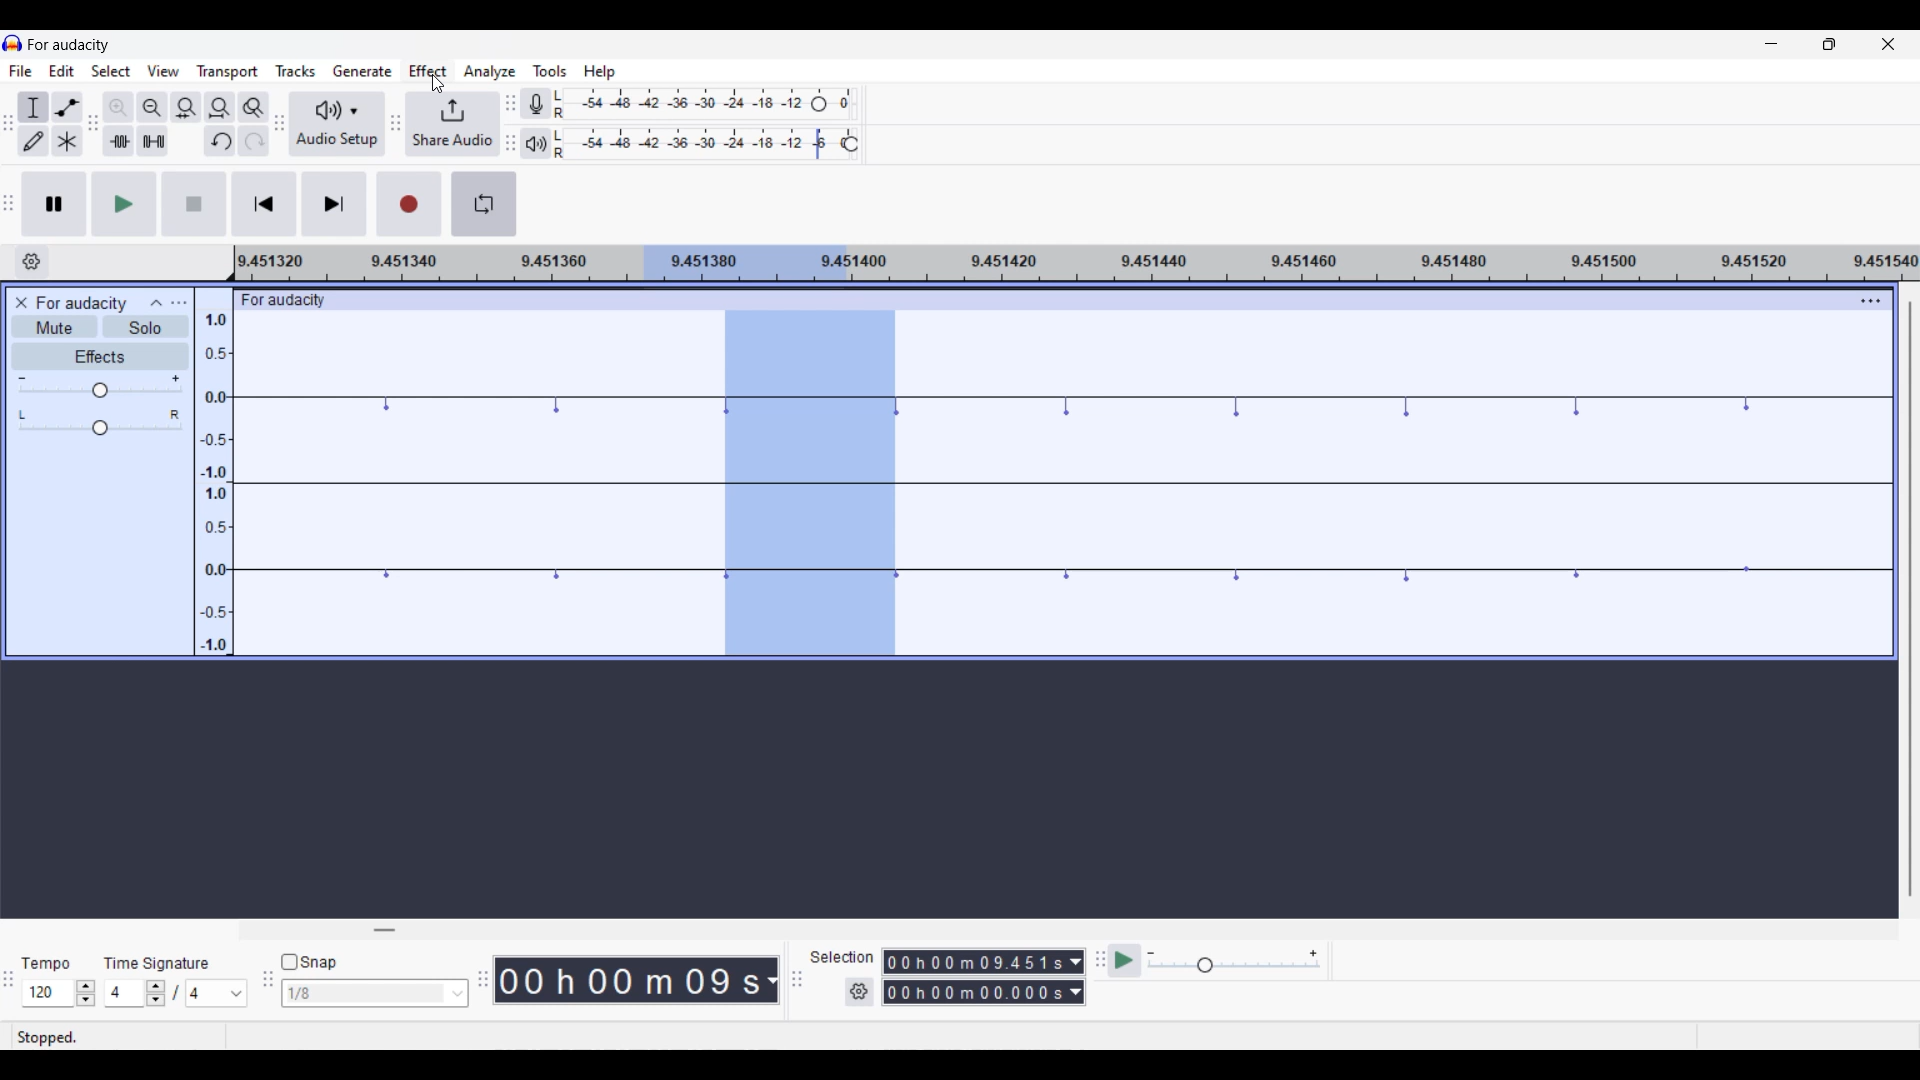  Describe the element at coordinates (100, 422) in the screenshot. I see `Pan scale` at that location.